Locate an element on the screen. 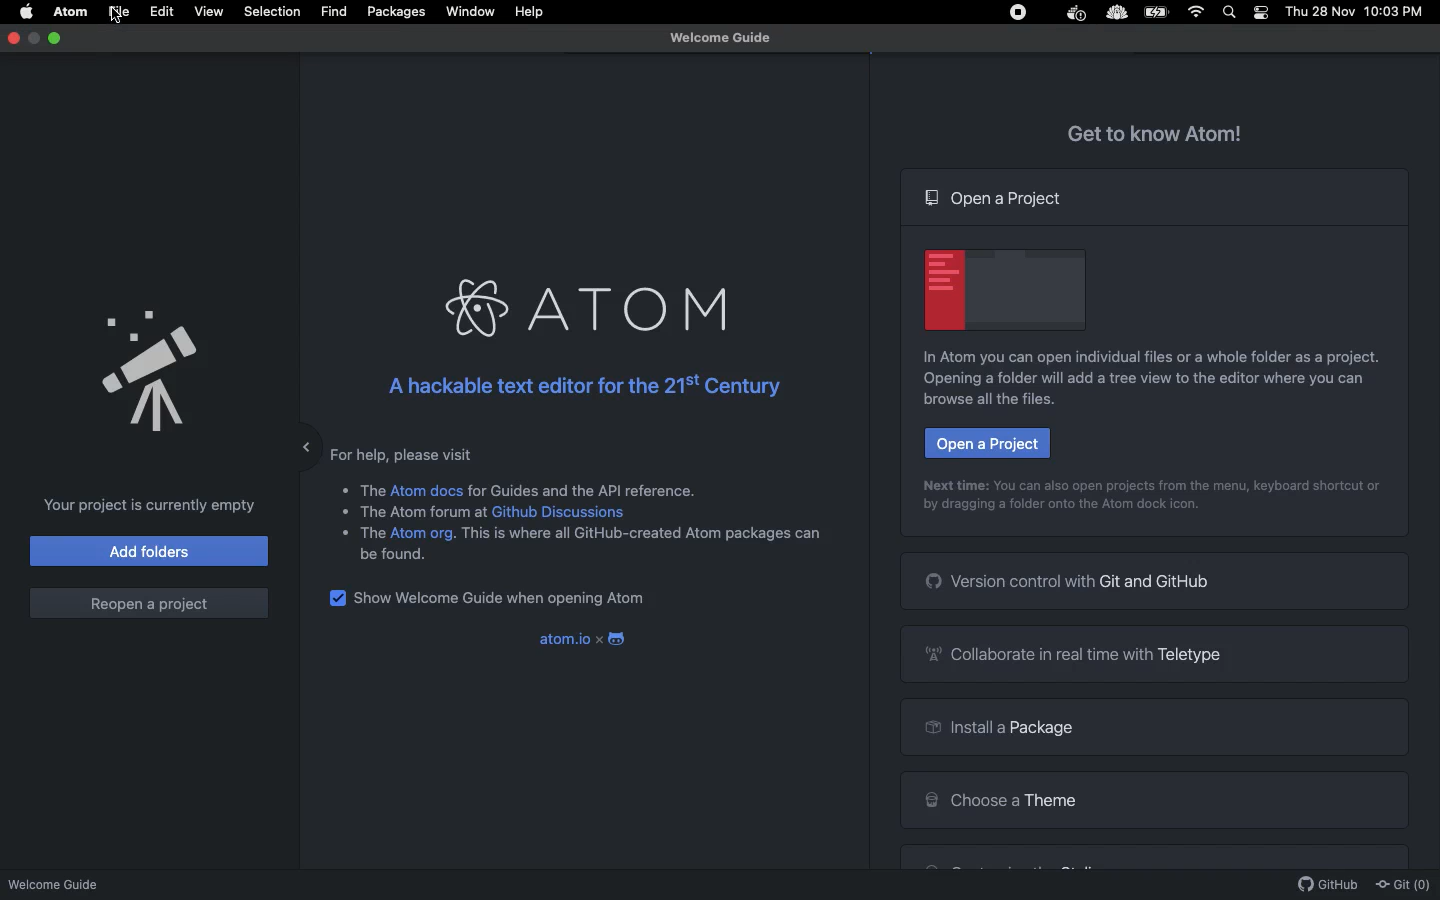 This screenshot has width=1440, height=900. Internet is located at coordinates (1198, 12).